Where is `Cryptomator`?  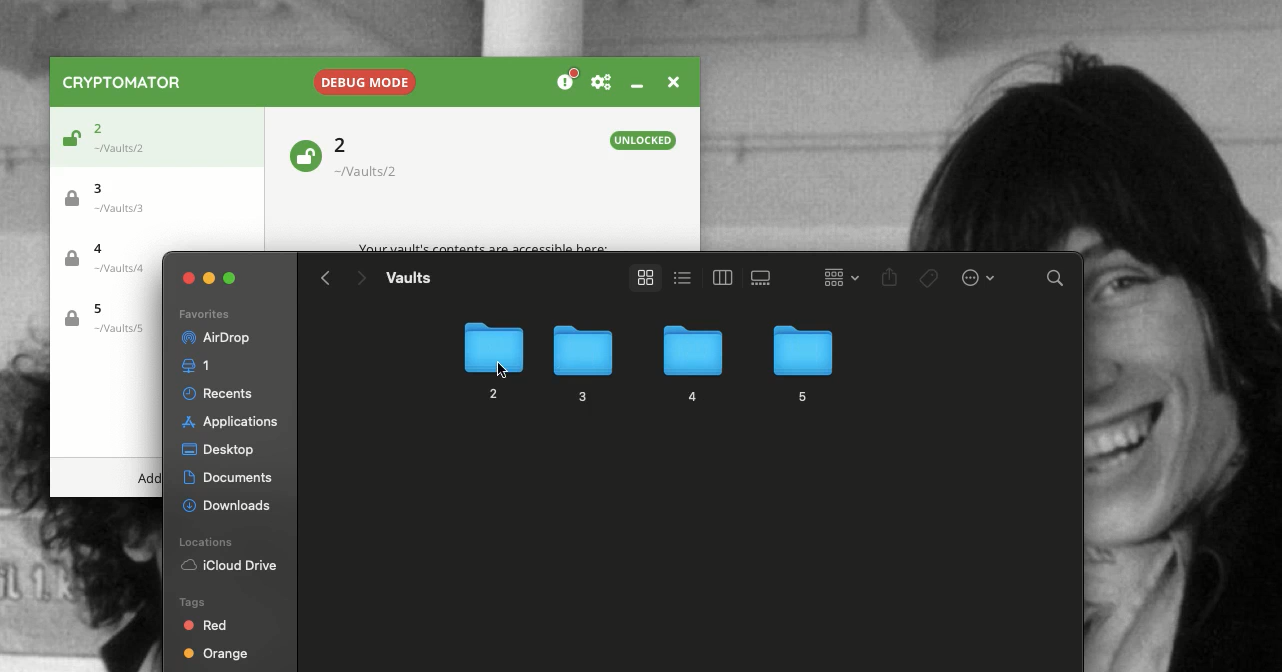
Cryptomator is located at coordinates (123, 82).